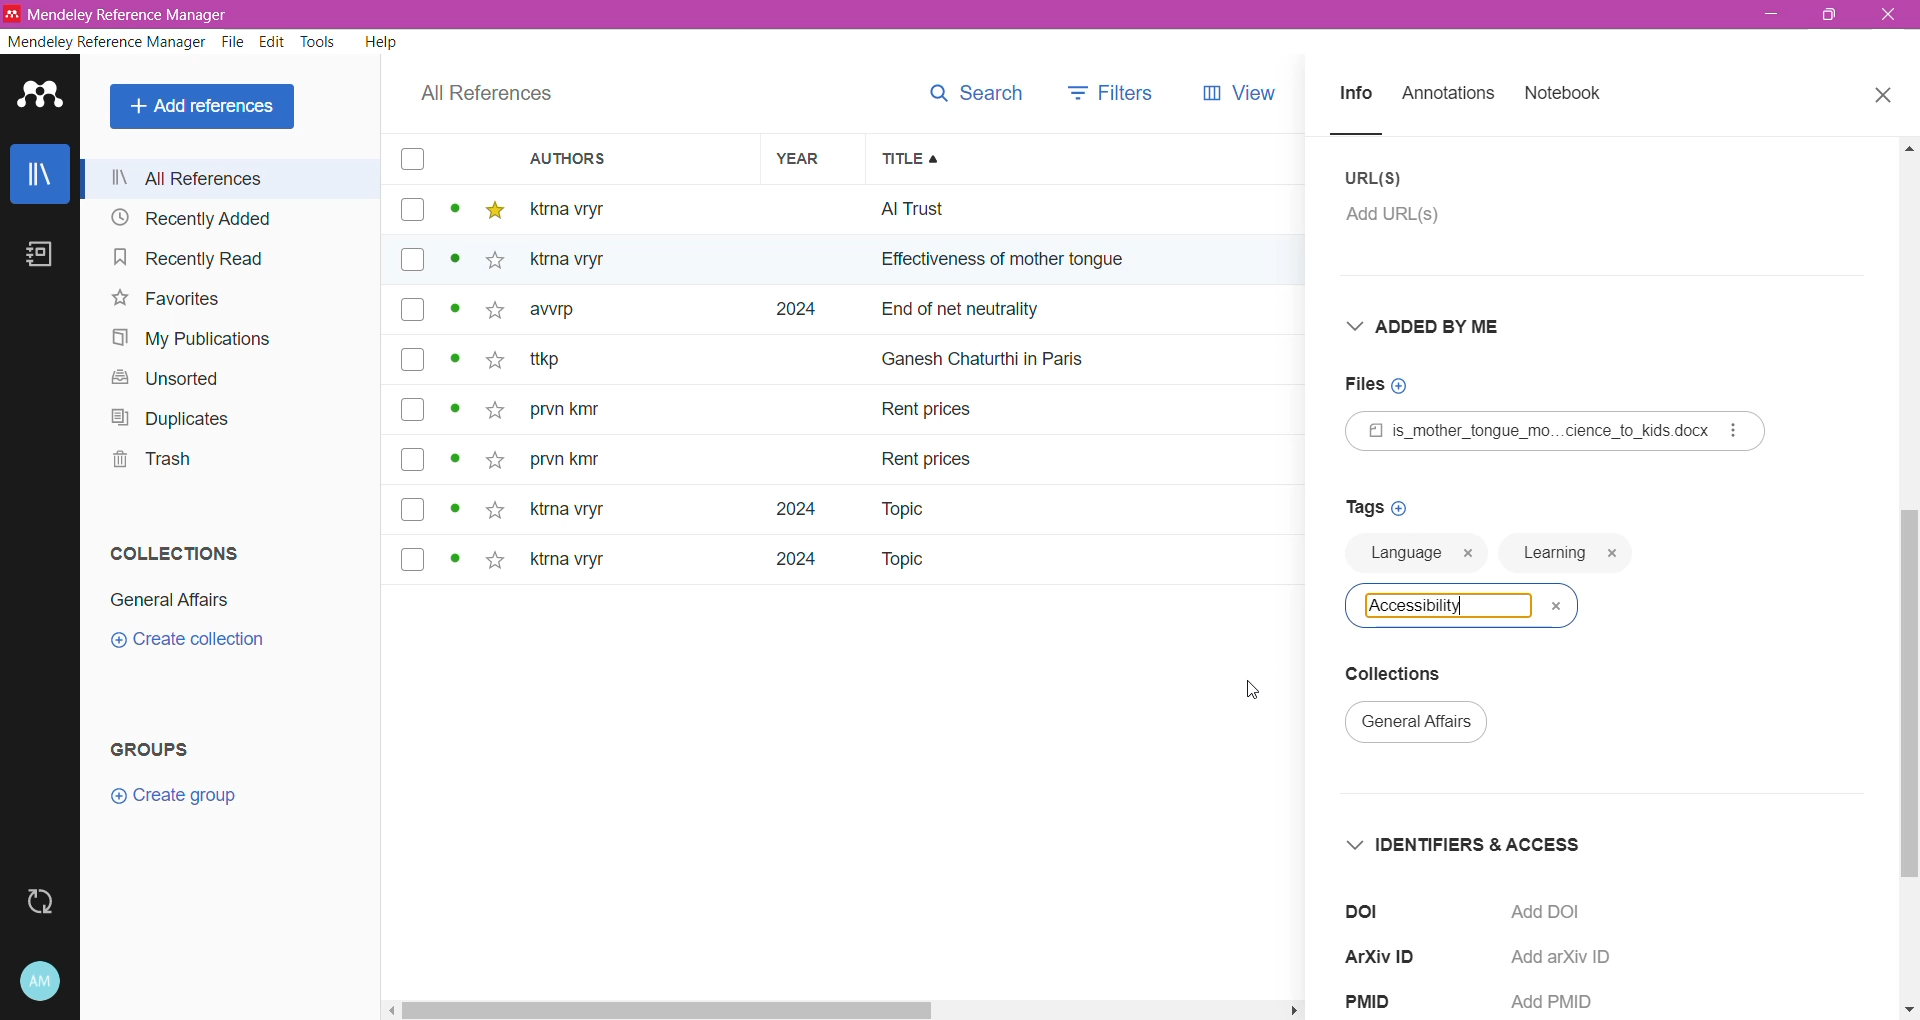 The height and width of the screenshot is (1020, 1920). Describe the element at coordinates (1570, 958) in the screenshot. I see `Add arXiv ID` at that location.